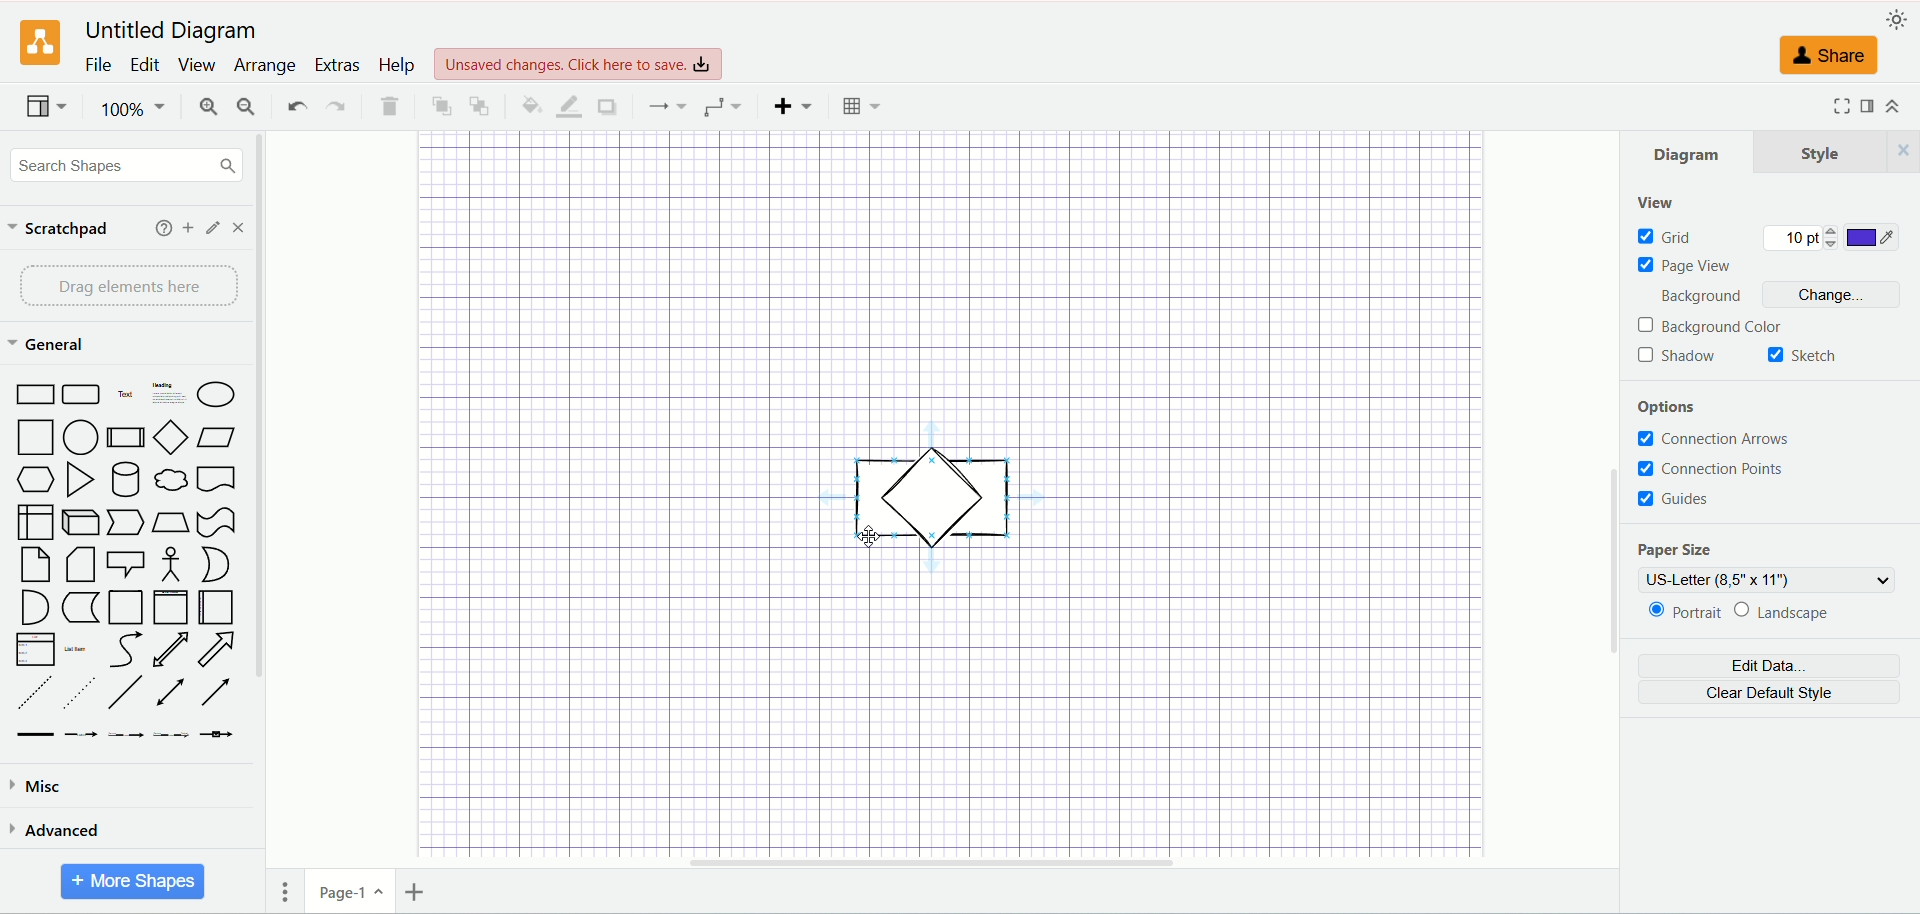 The image size is (1920, 914). Describe the element at coordinates (1897, 19) in the screenshot. I see `appearance` at that location.